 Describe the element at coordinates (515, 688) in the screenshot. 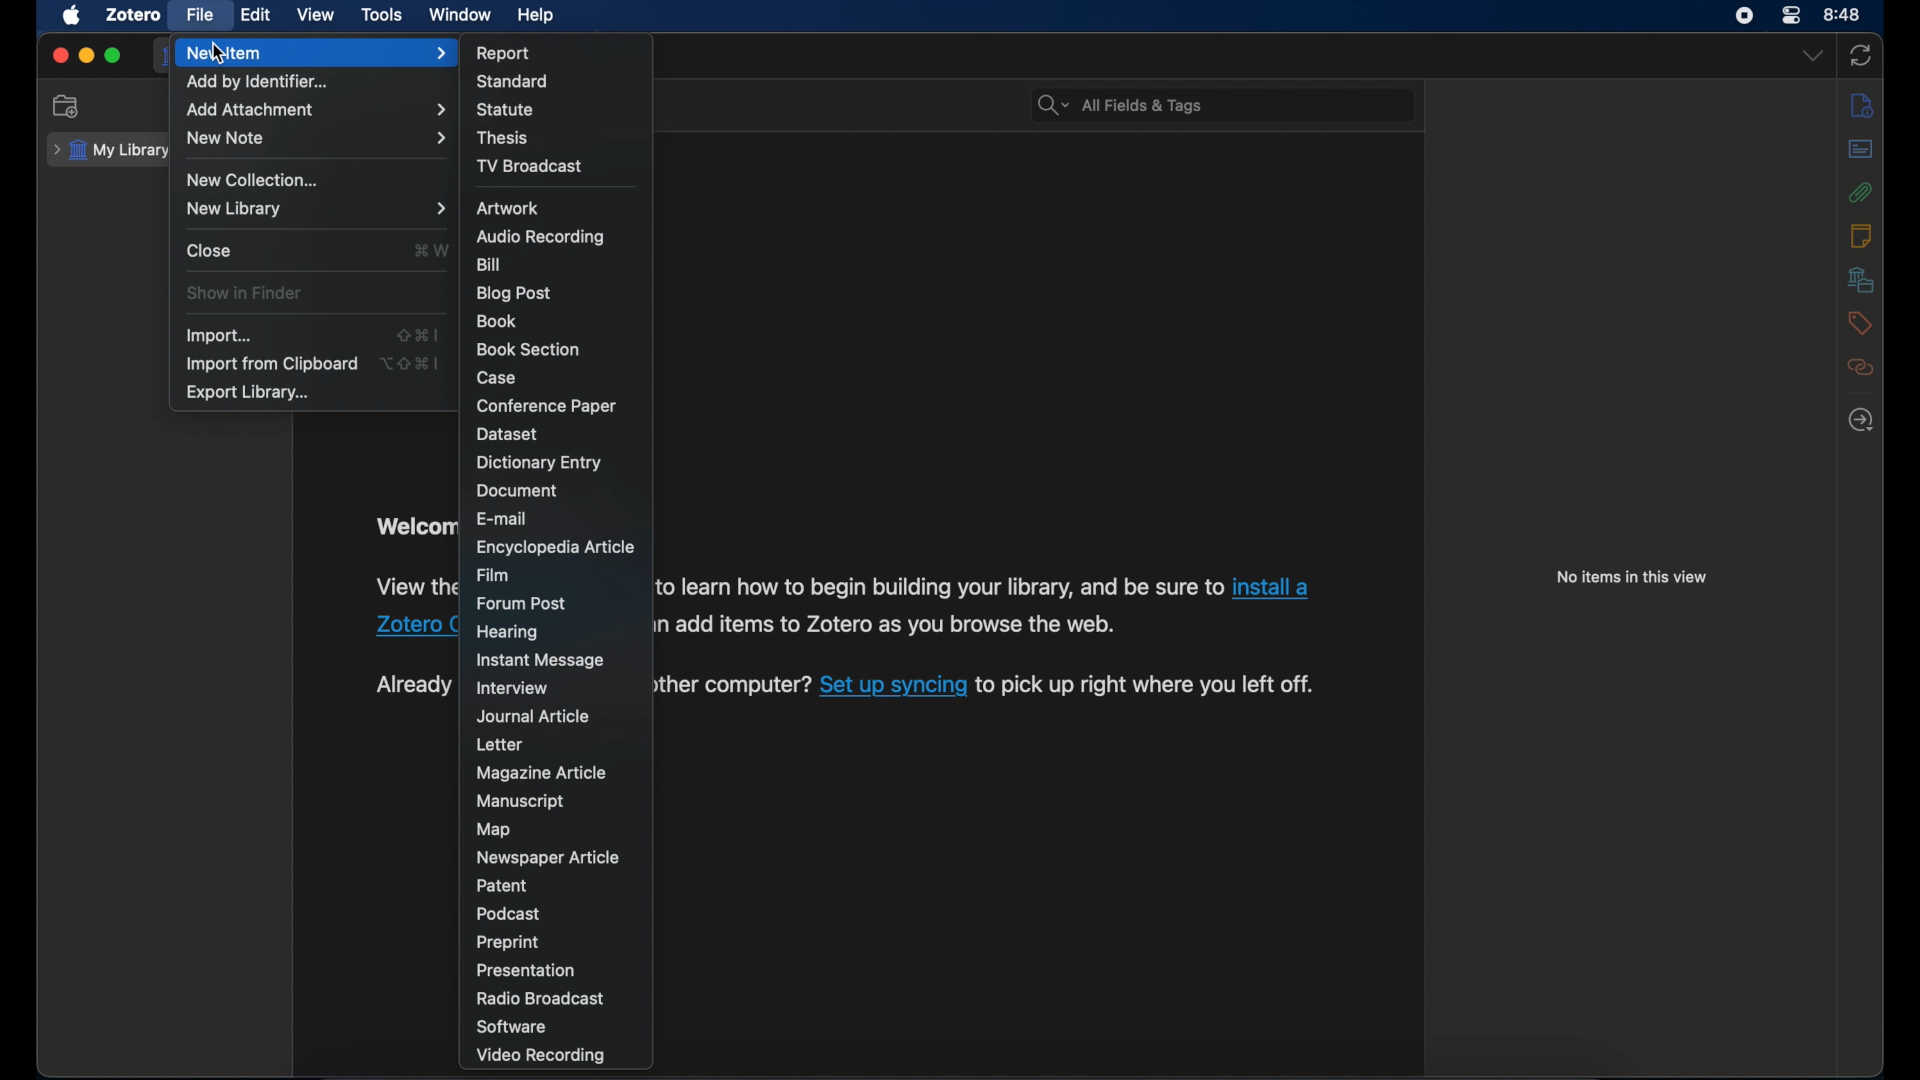

I see `interview` at that location.